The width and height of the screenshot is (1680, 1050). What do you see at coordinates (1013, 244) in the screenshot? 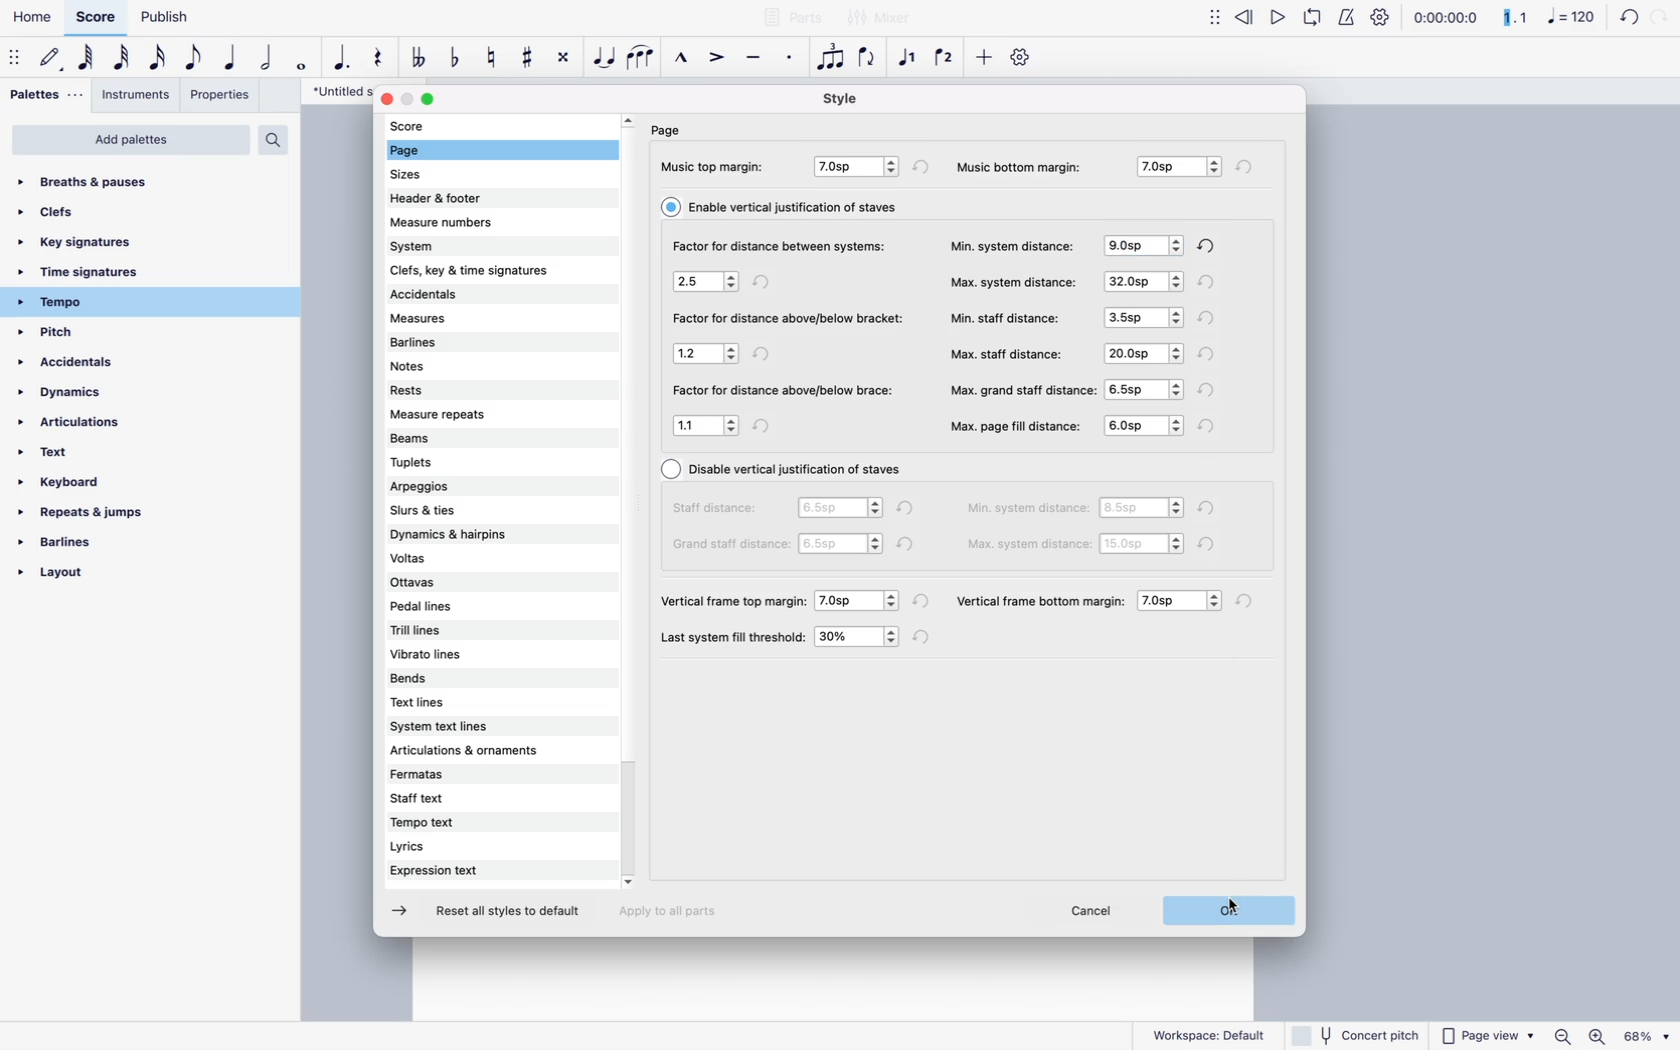
I see `myn system distance` at bounding box center [1013, 244].